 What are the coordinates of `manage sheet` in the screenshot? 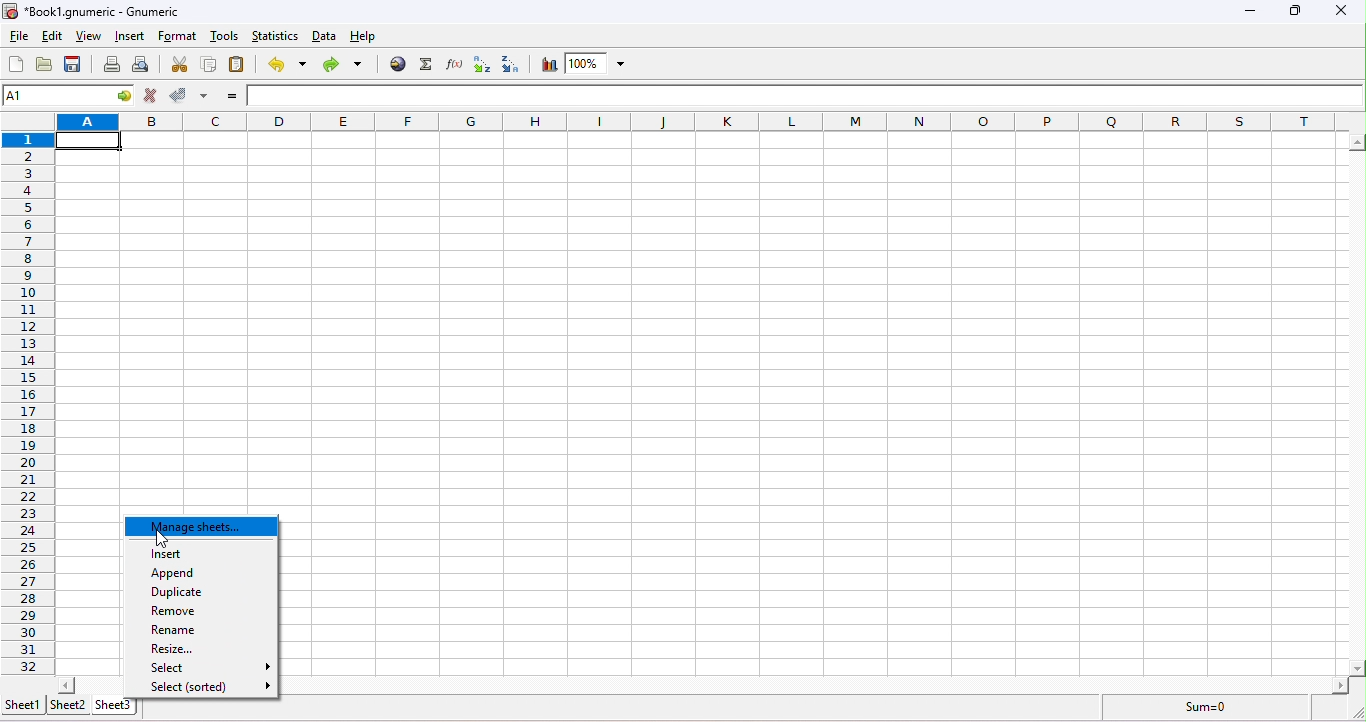 It's located at (205, 527).